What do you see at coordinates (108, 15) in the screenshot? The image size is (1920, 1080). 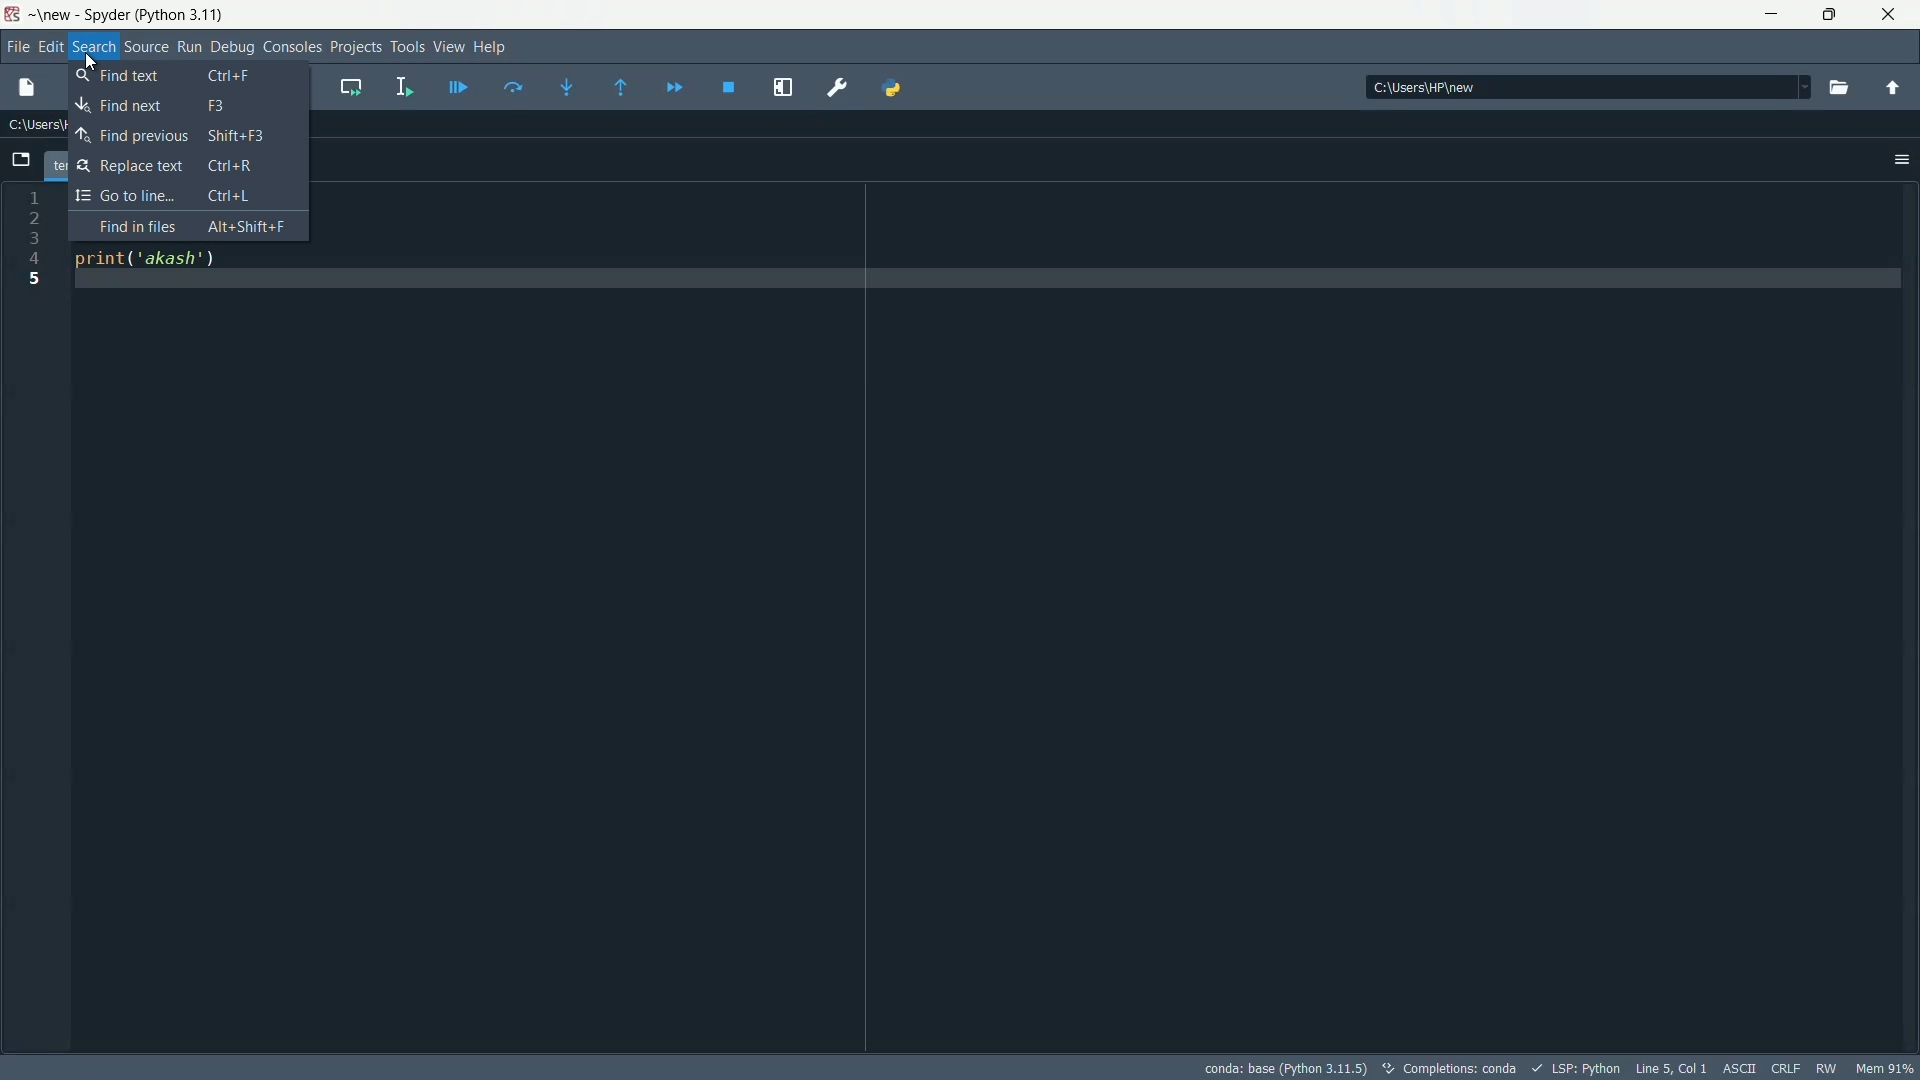 I see `Spyder ` at bounding box center [108, 15].